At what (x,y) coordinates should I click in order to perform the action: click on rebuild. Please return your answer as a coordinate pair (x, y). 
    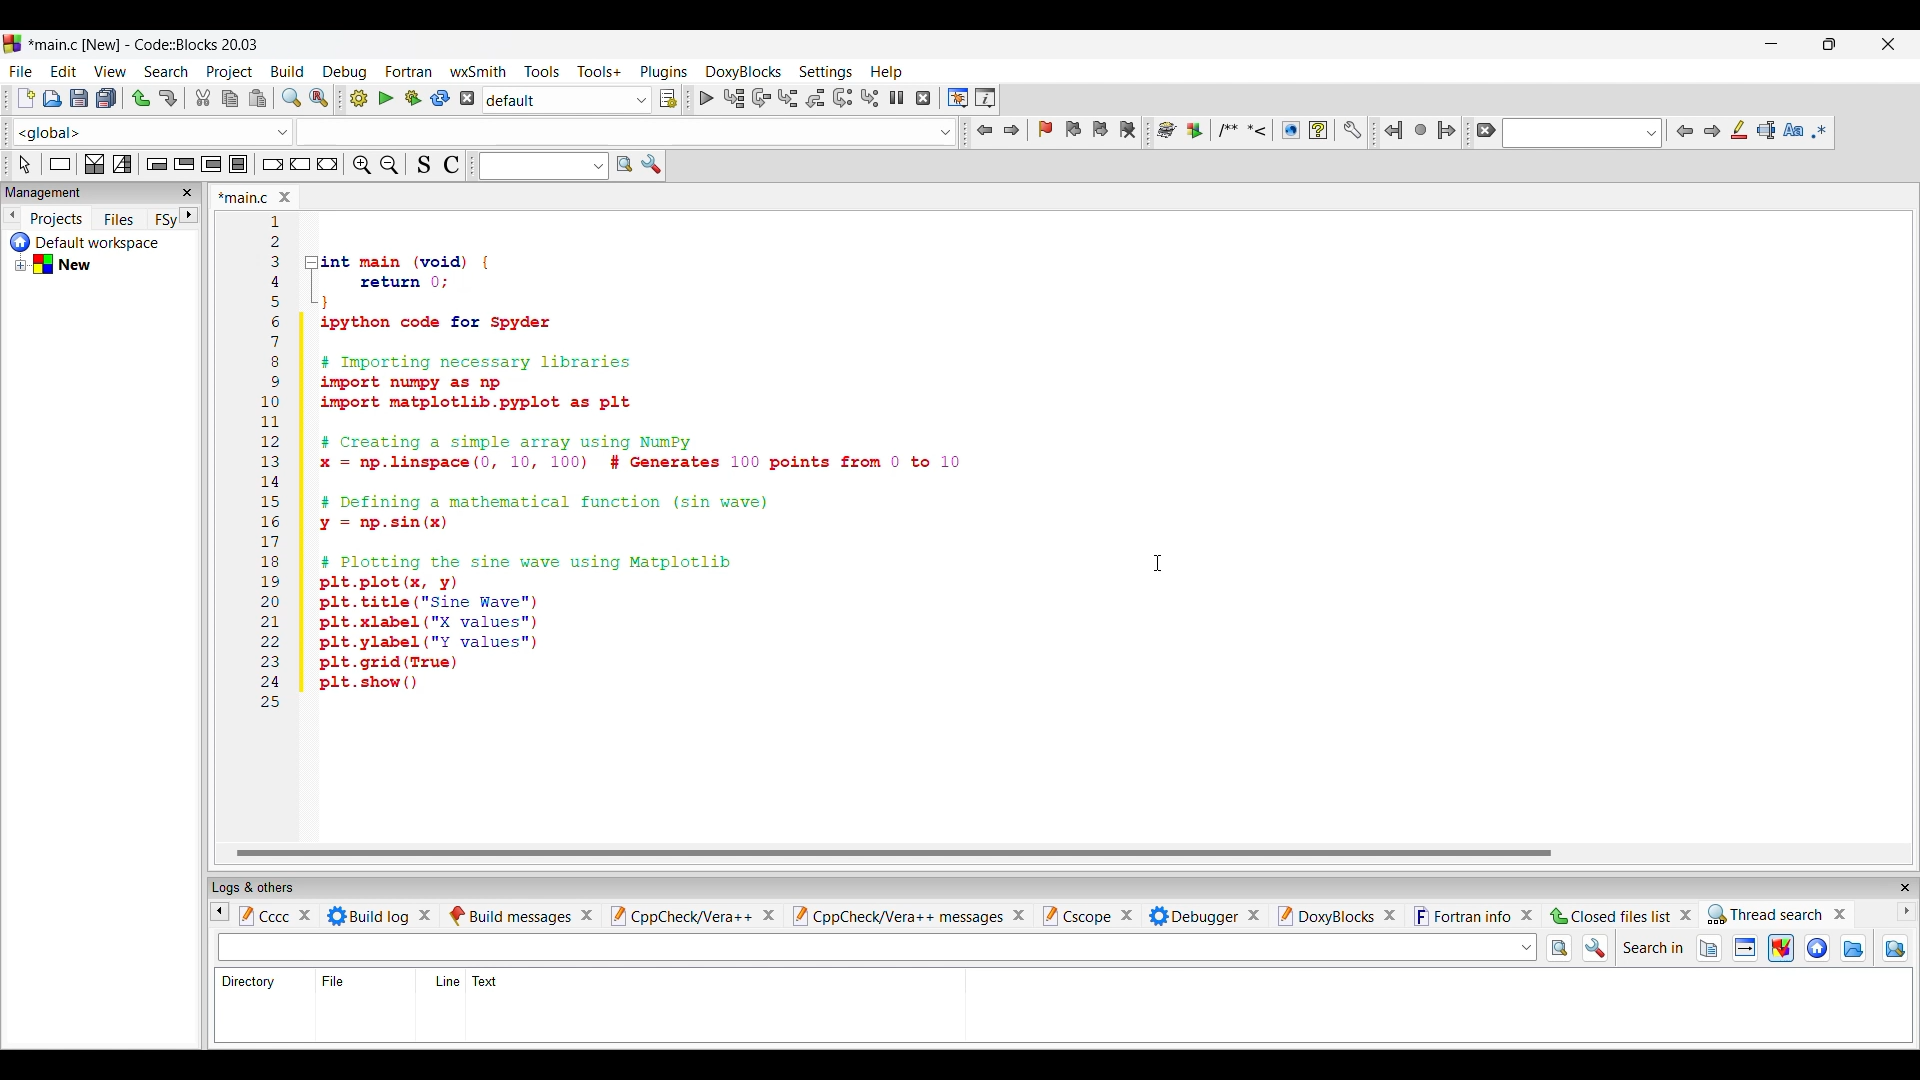
    Looking at the image, I should click on (443, 99).